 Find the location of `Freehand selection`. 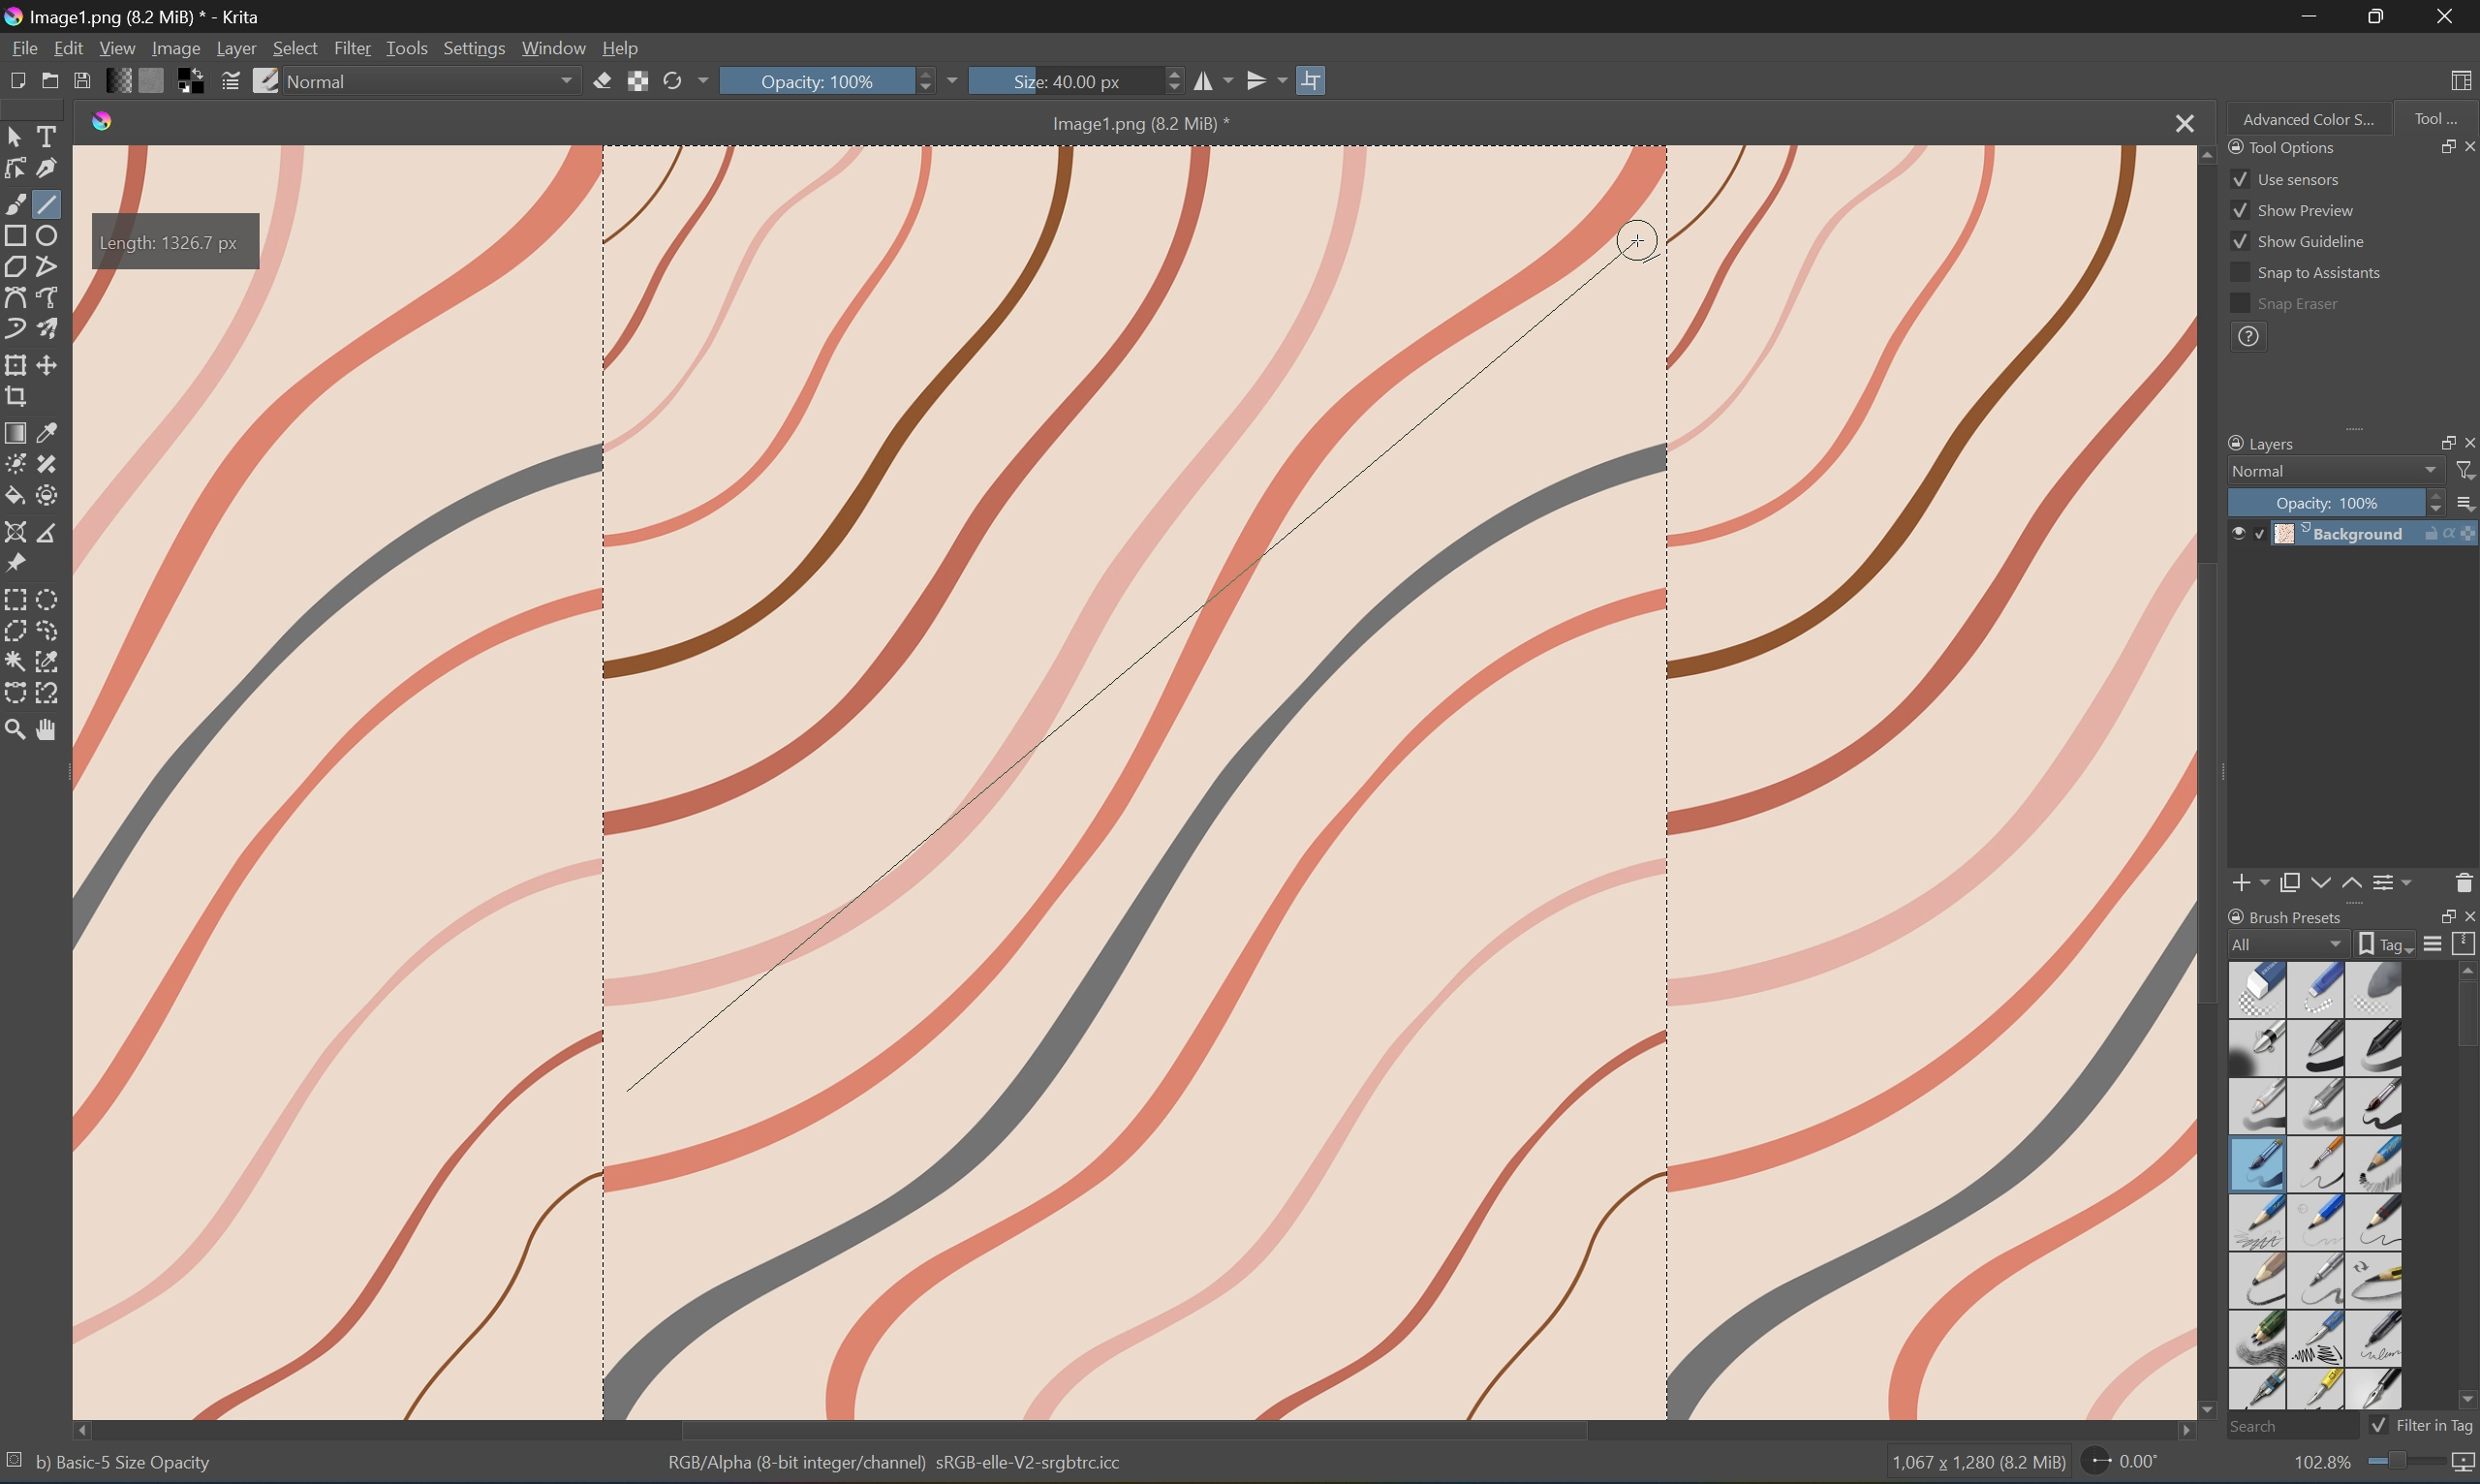

Freehand selection is located at coordinates (51, 631).